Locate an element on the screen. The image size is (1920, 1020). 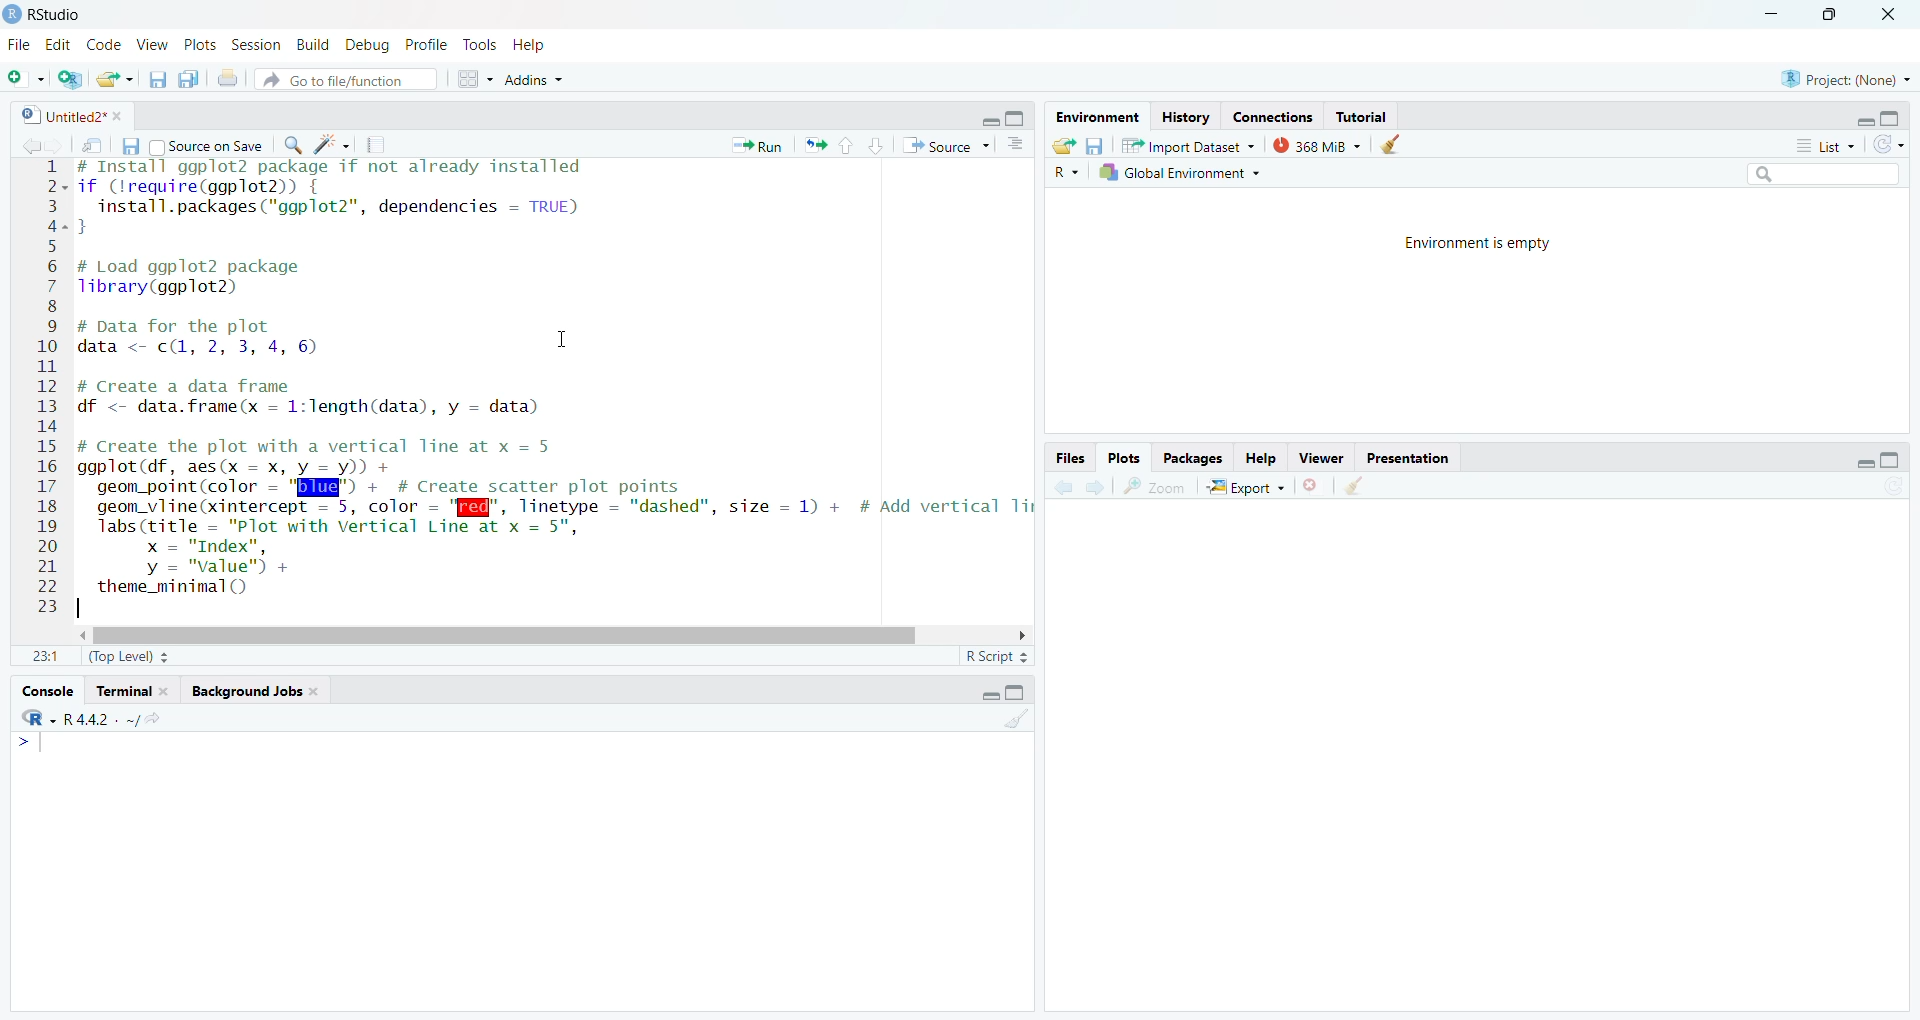
History is located at coordinates (1188, 115).